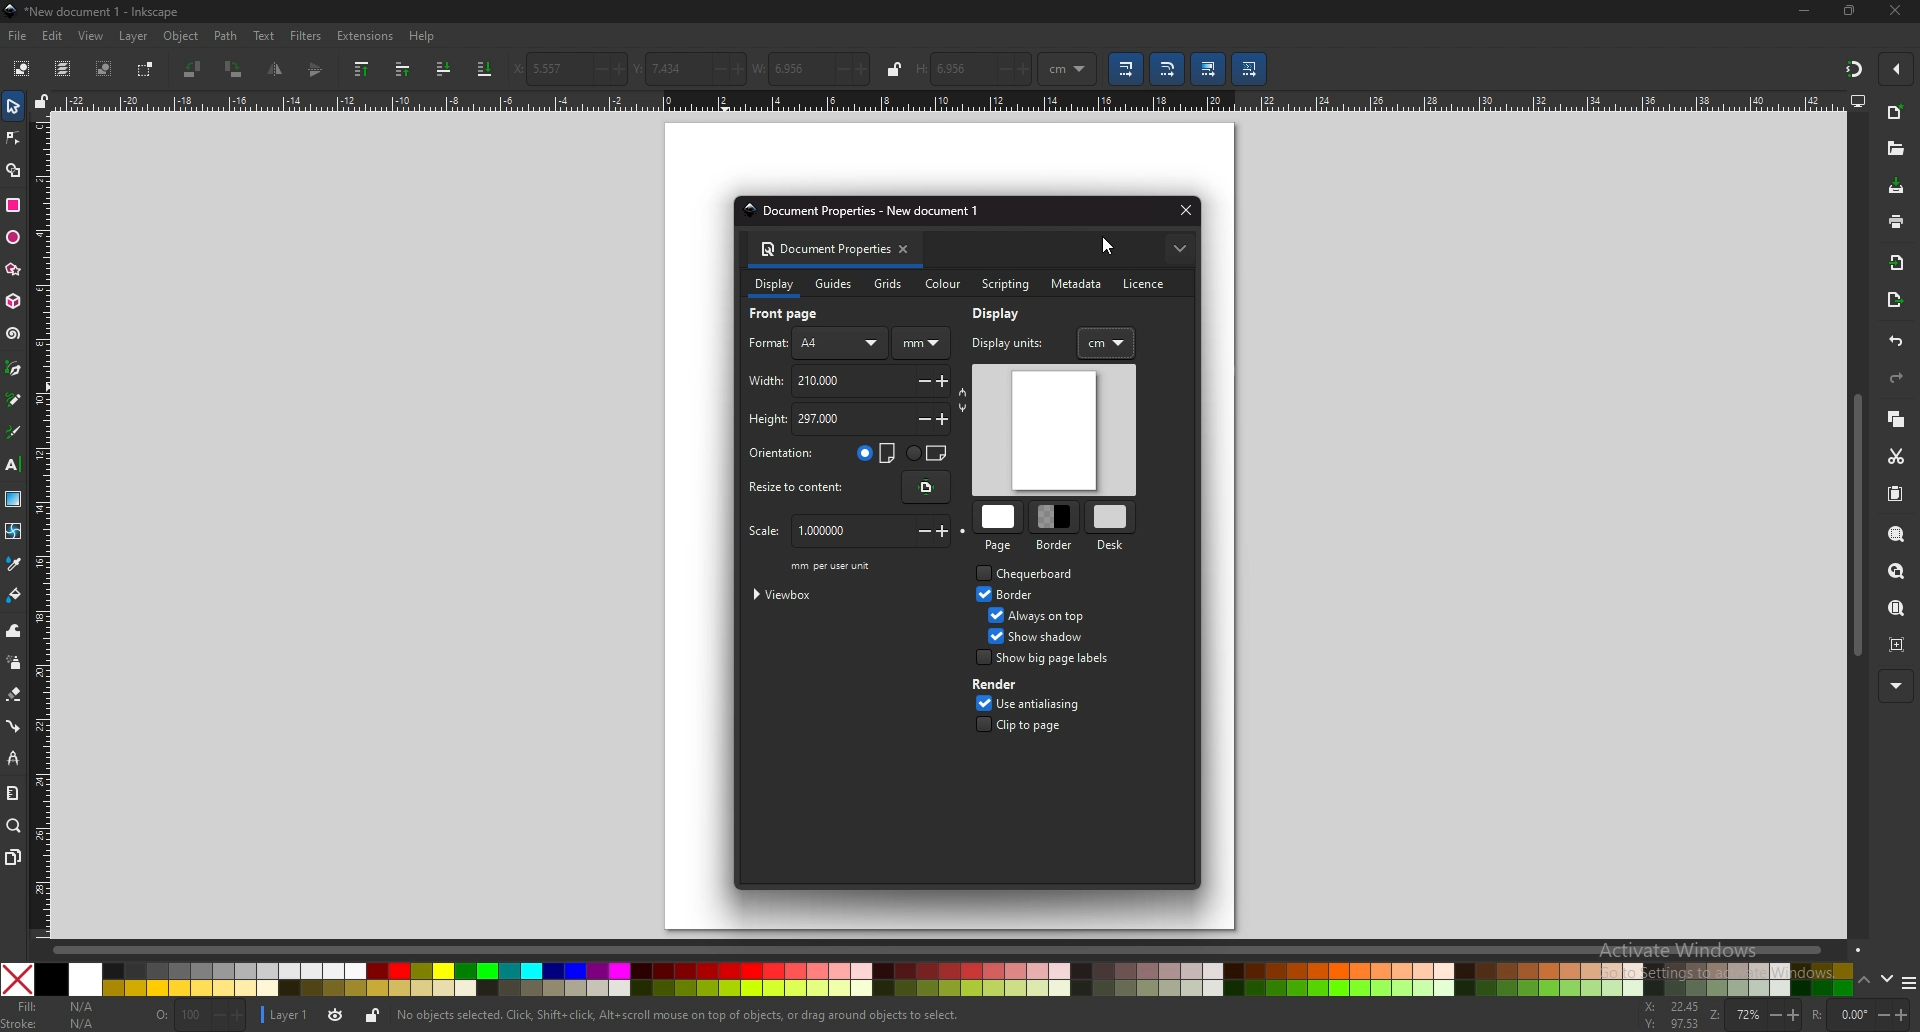 The width and height of the screenshot is (1920, 1032). I want to click on scripting, so click(1003, 284).